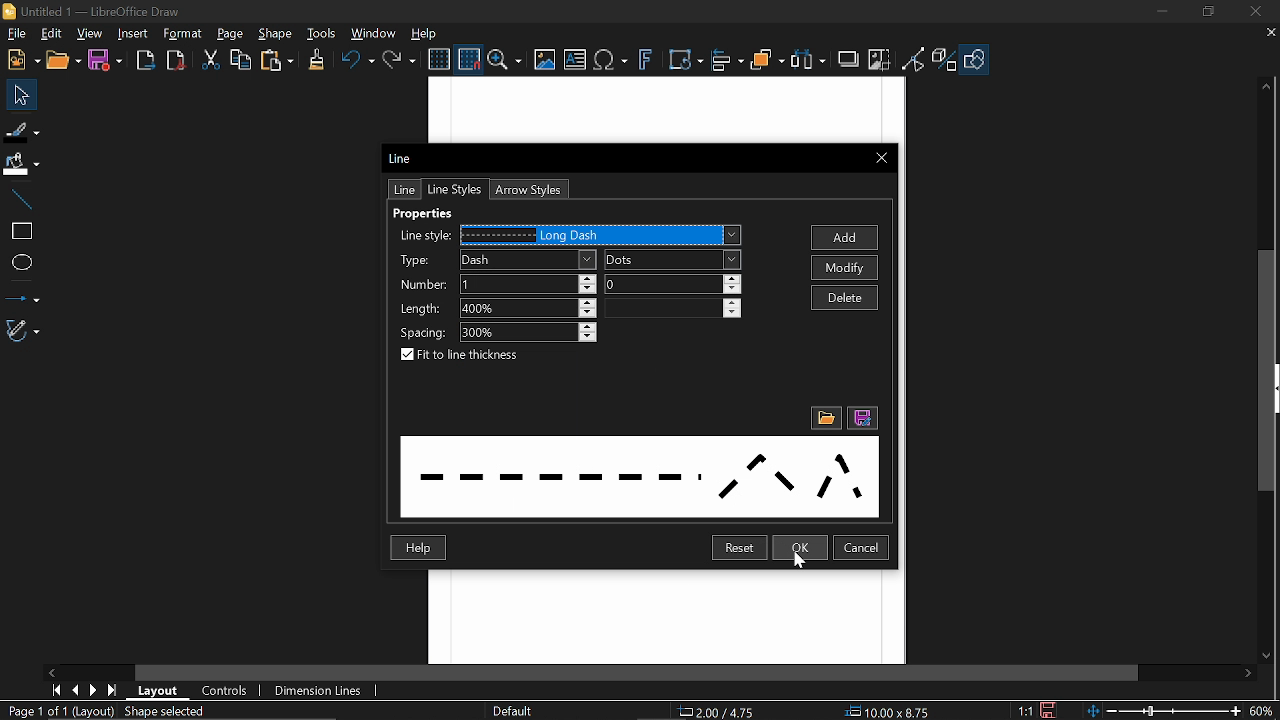 Image resolution: width=1280 pixels, height=720 pixels. I want to click on Ellipse, so click(20, 261).